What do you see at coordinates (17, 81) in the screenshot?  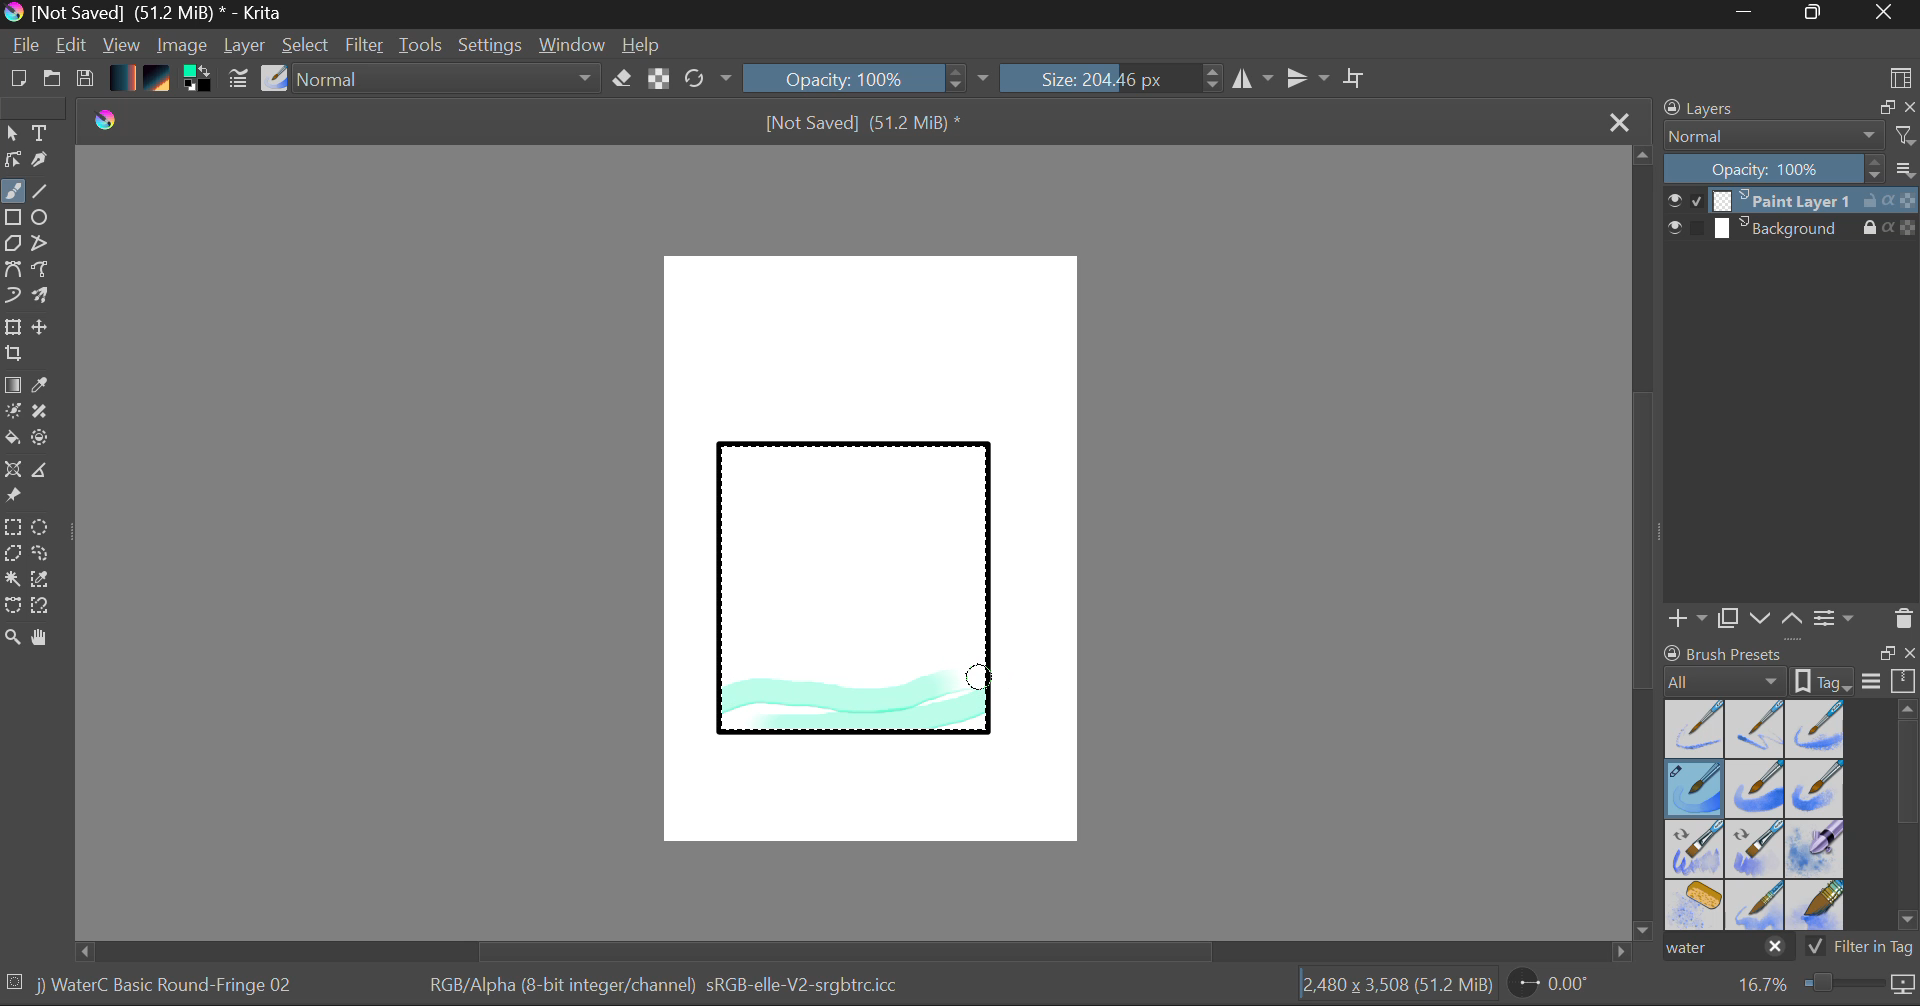 I see `New` at bounding box center [17, 81].